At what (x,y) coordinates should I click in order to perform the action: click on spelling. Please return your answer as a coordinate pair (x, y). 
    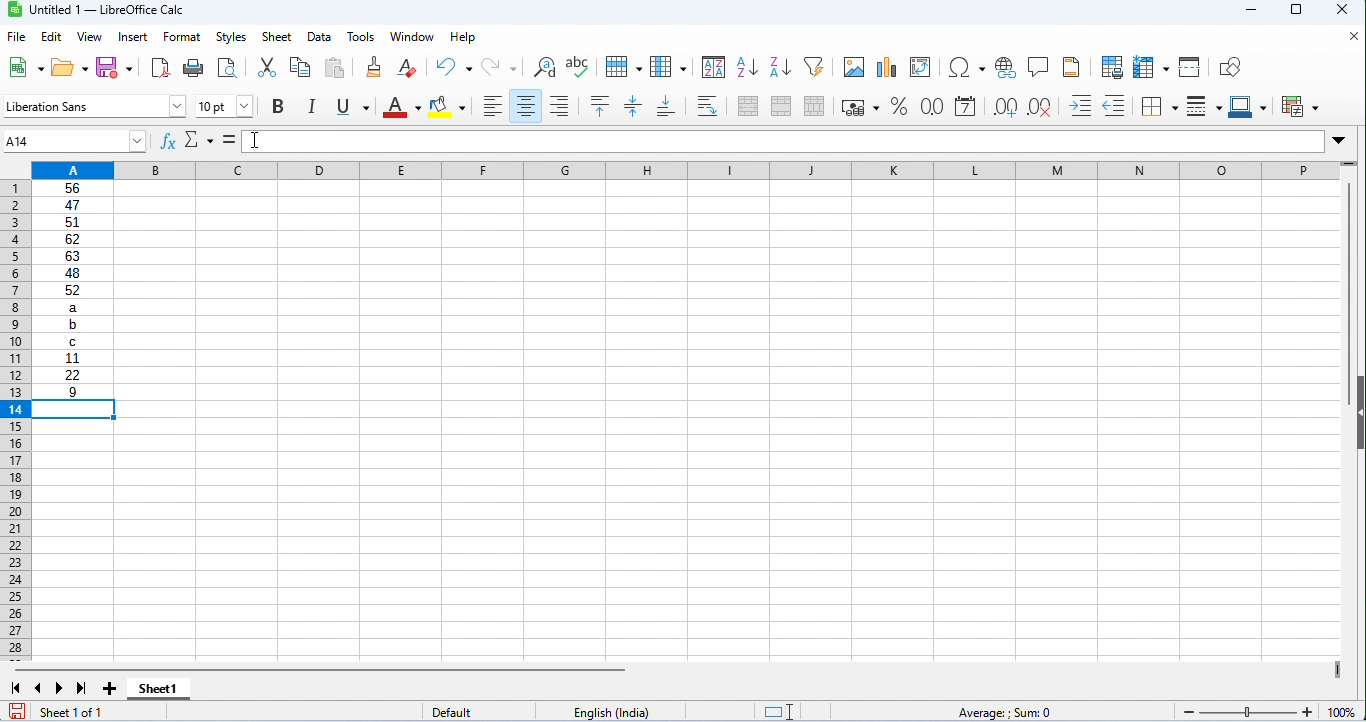
    Looking at the image, I should click on (580, 67).